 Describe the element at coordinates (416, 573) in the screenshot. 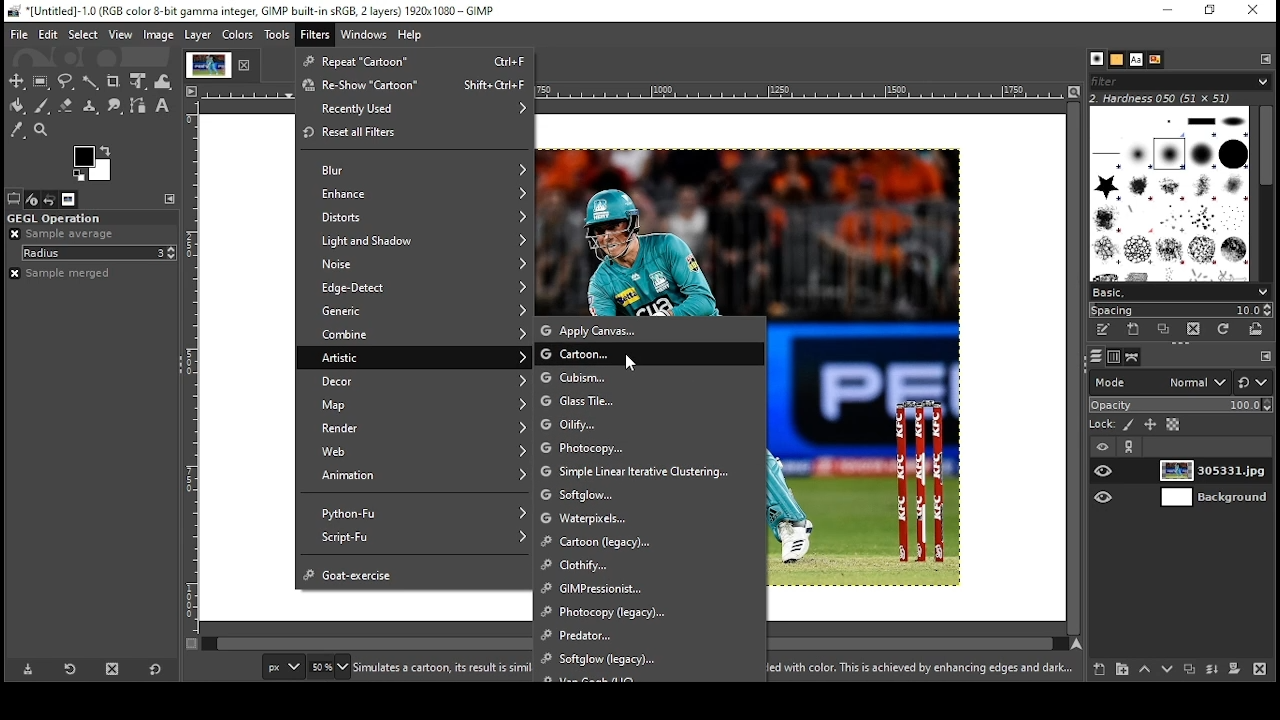

I see `goat exercise` at that location.